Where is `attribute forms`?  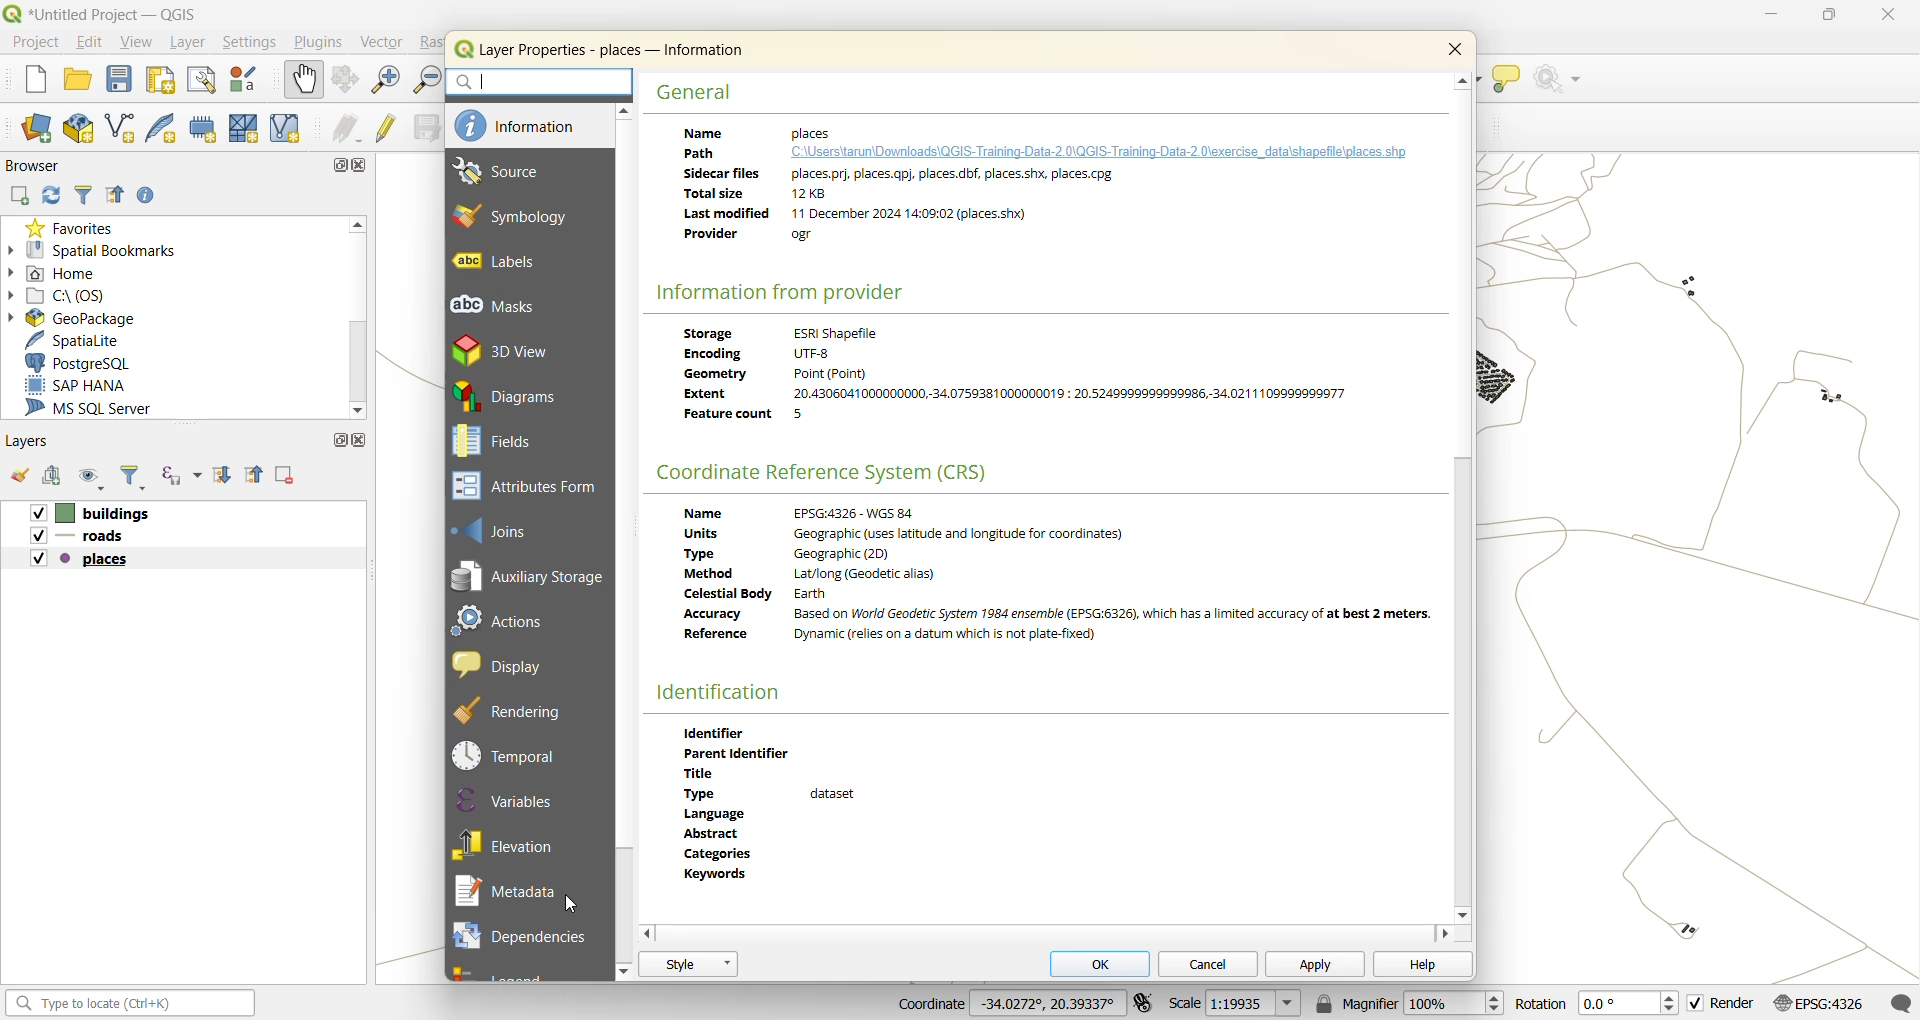
attribute forms is located at coordinates (524, 485).